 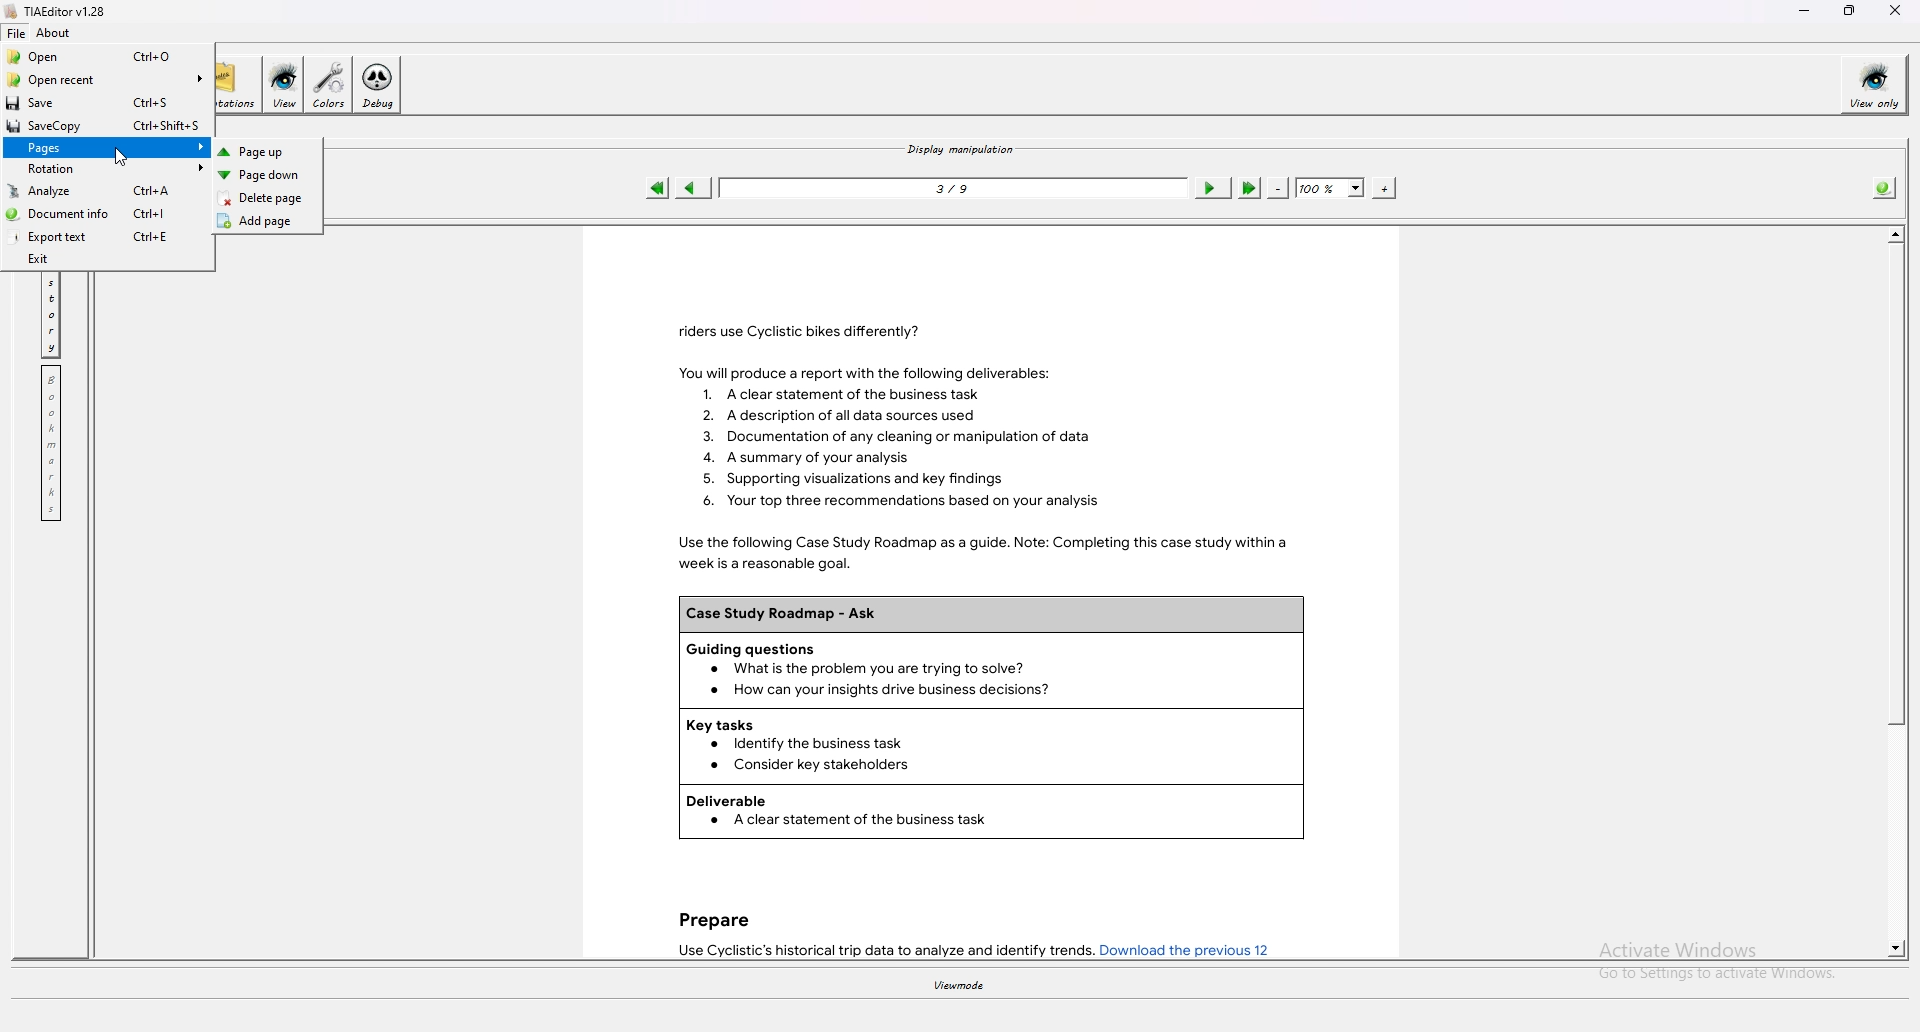 I want to click on file, so click(x=15, y=33).